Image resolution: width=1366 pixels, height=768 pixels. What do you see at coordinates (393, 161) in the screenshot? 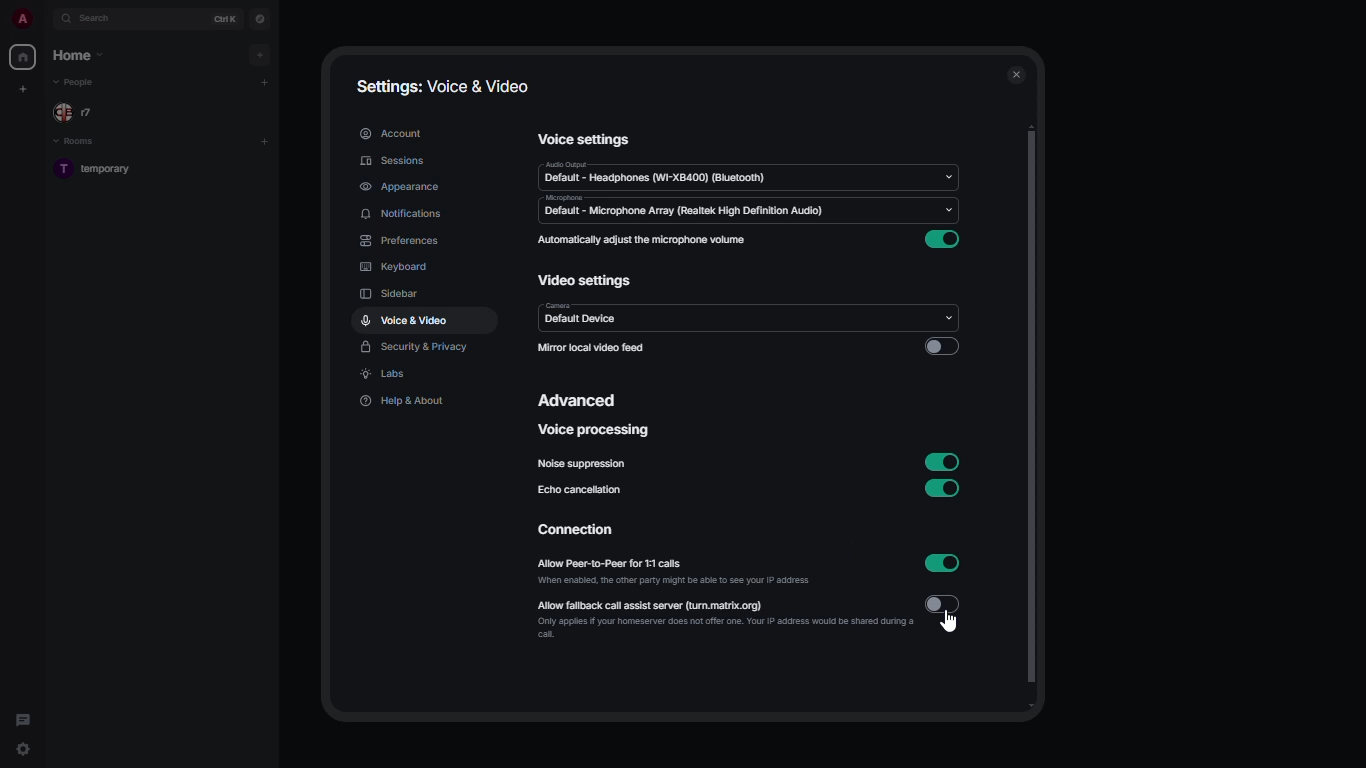
I see `sessions` at bounding box center [393, 161].